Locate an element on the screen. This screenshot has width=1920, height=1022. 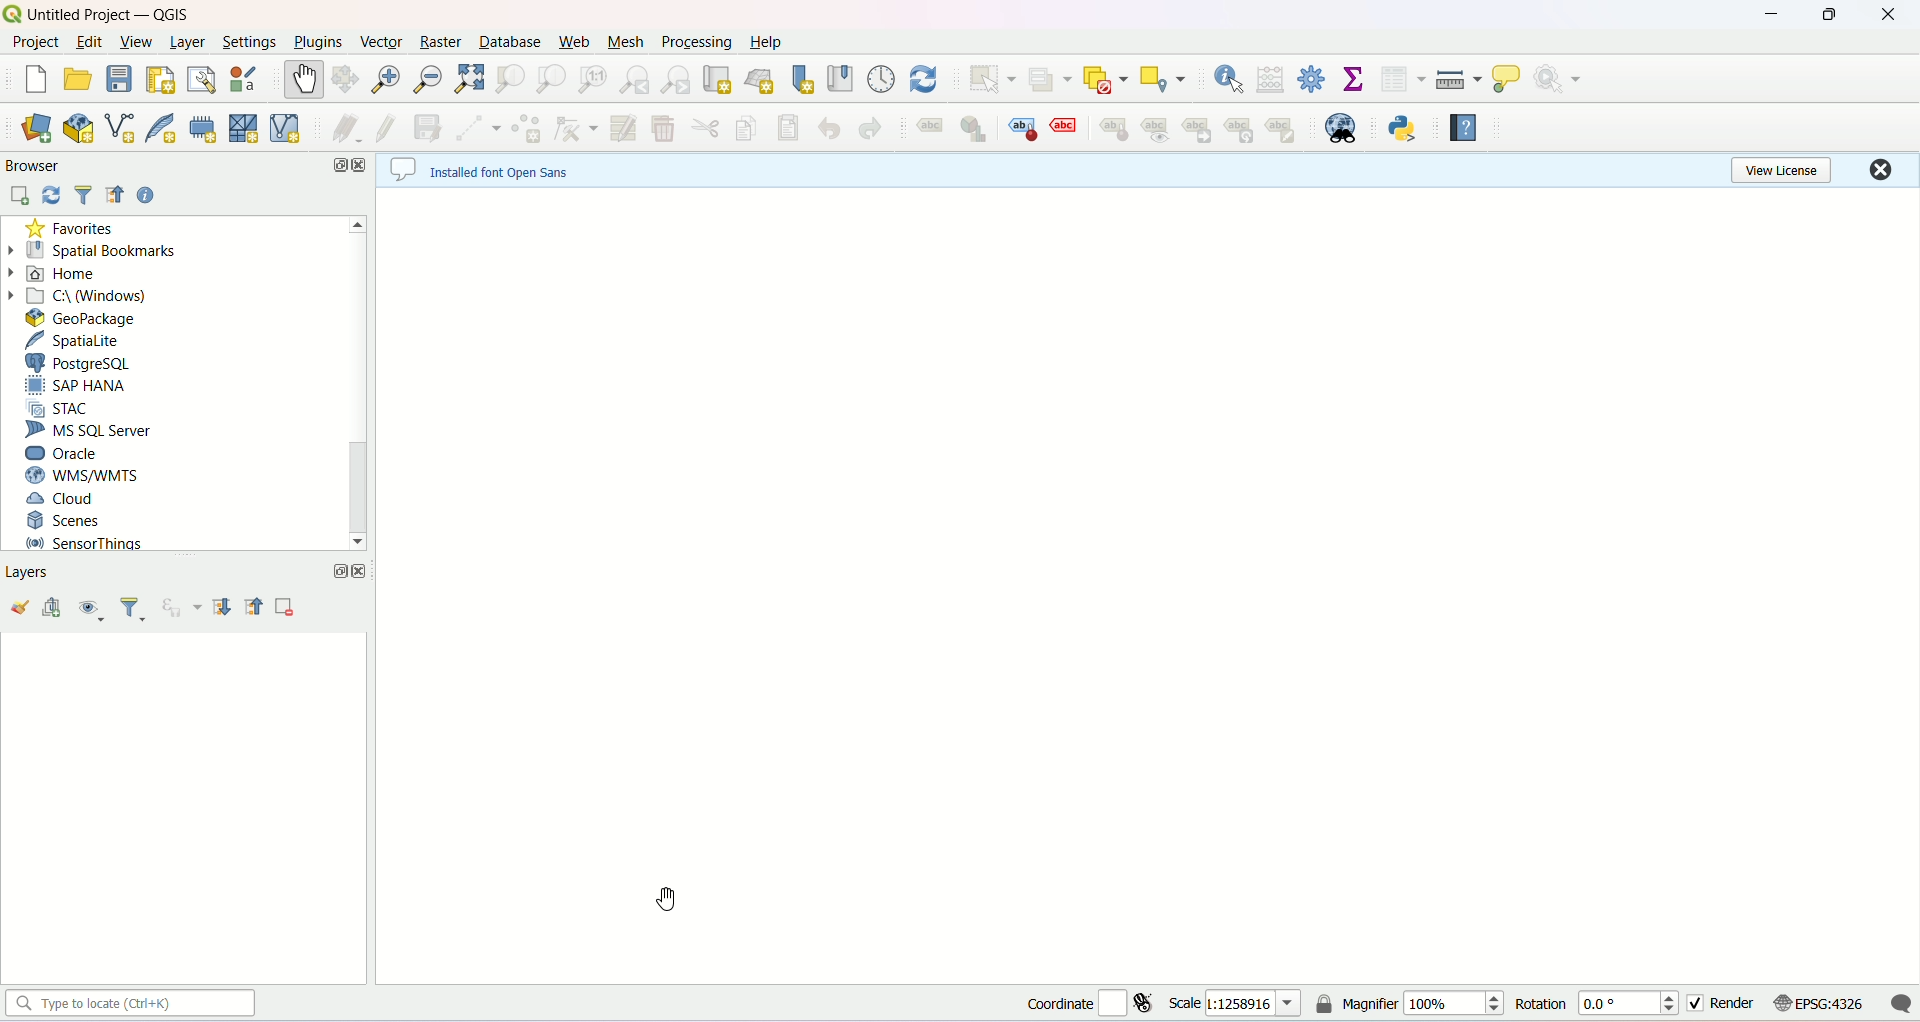
undo is located at coordinates (826, 124).